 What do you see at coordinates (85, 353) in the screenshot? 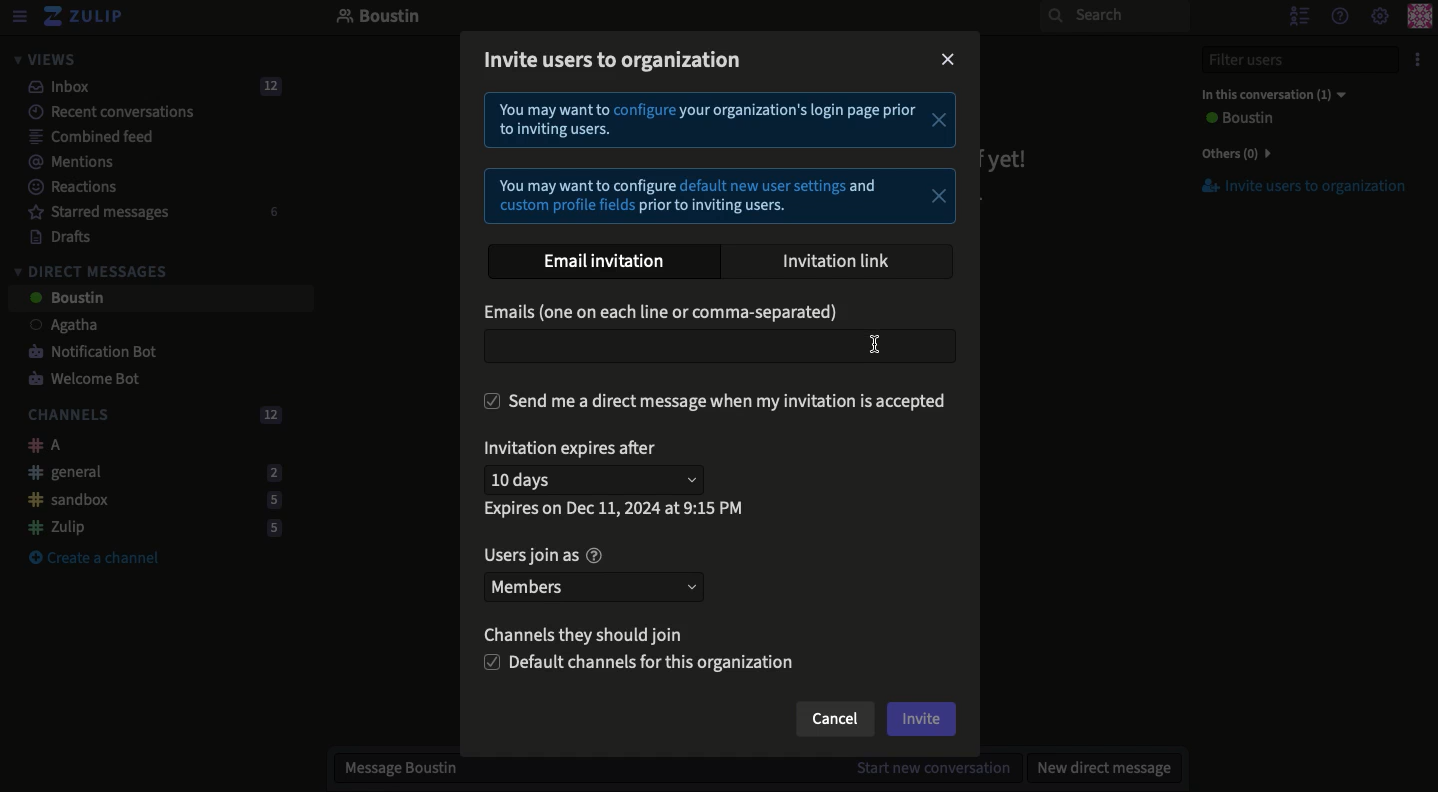
I see `Notification bot` at bounding box center [85, 353].